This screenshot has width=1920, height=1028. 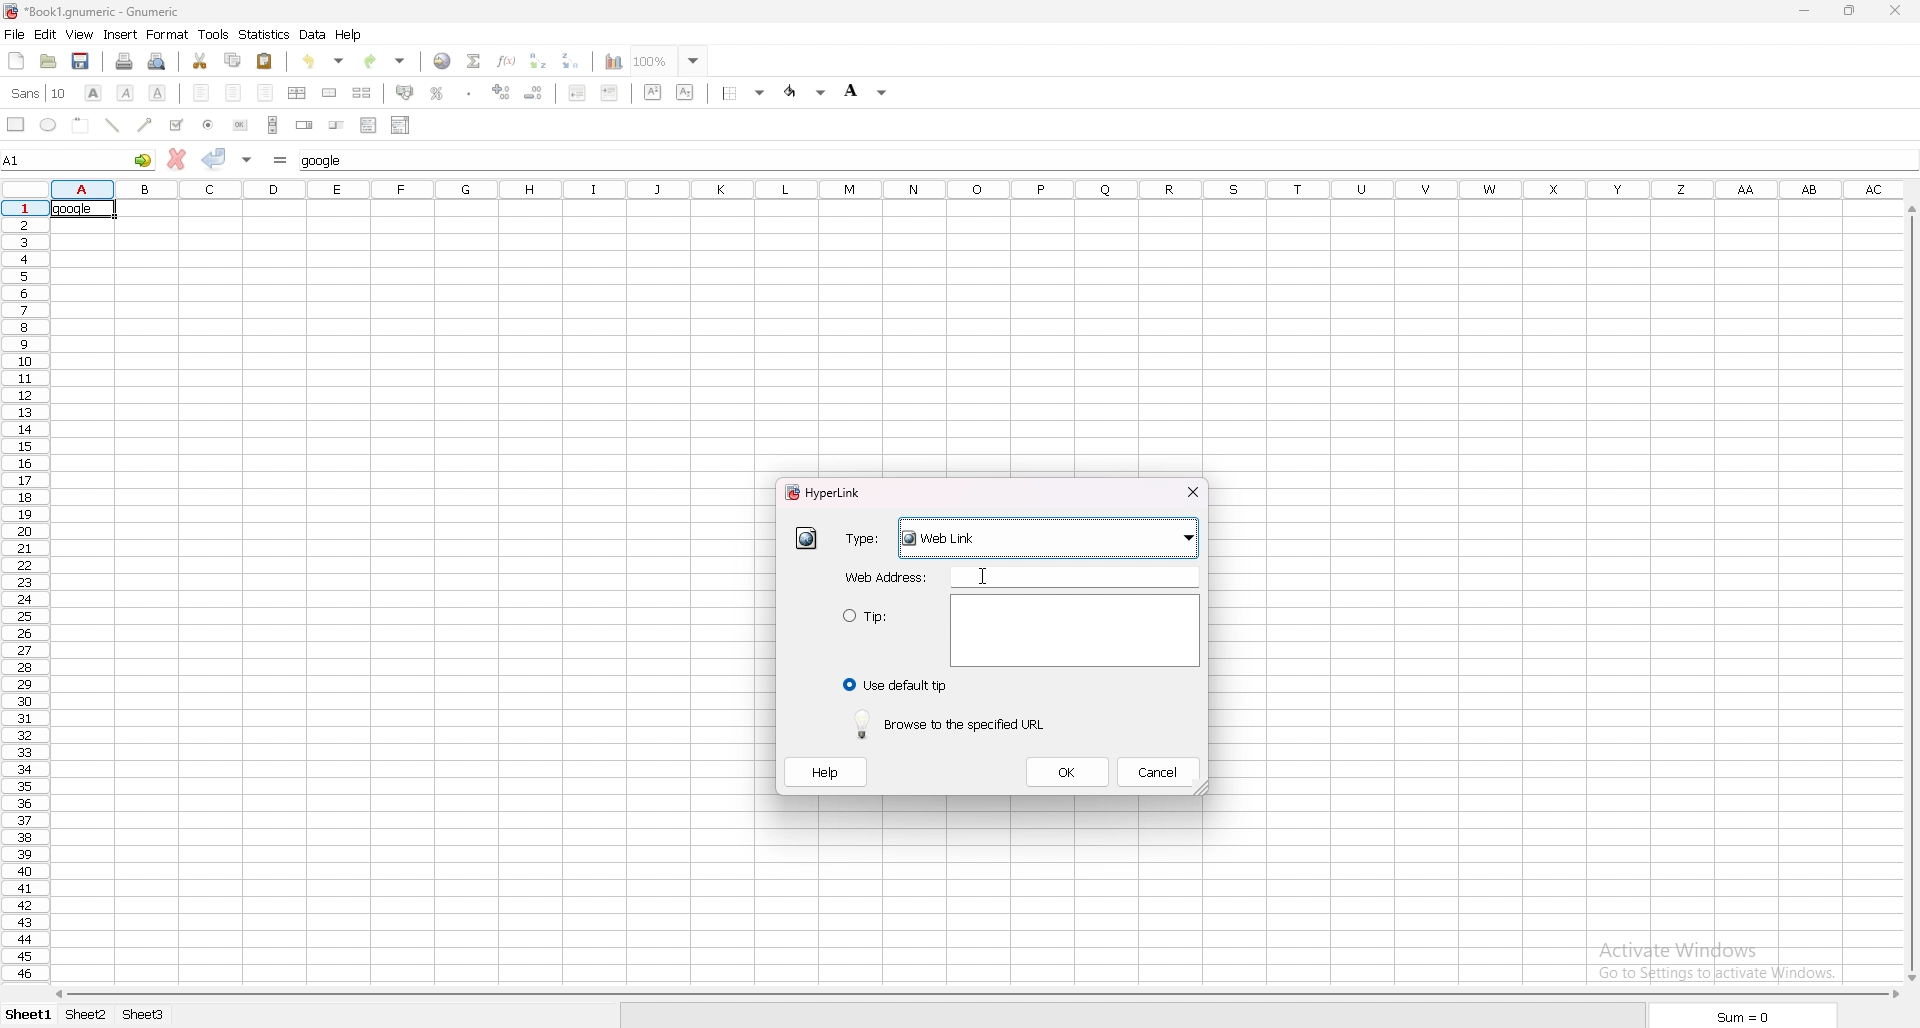 What do you see at coordinates (213, 34) in the screenshot?
I see `tools` at bounding box center [213, 34].